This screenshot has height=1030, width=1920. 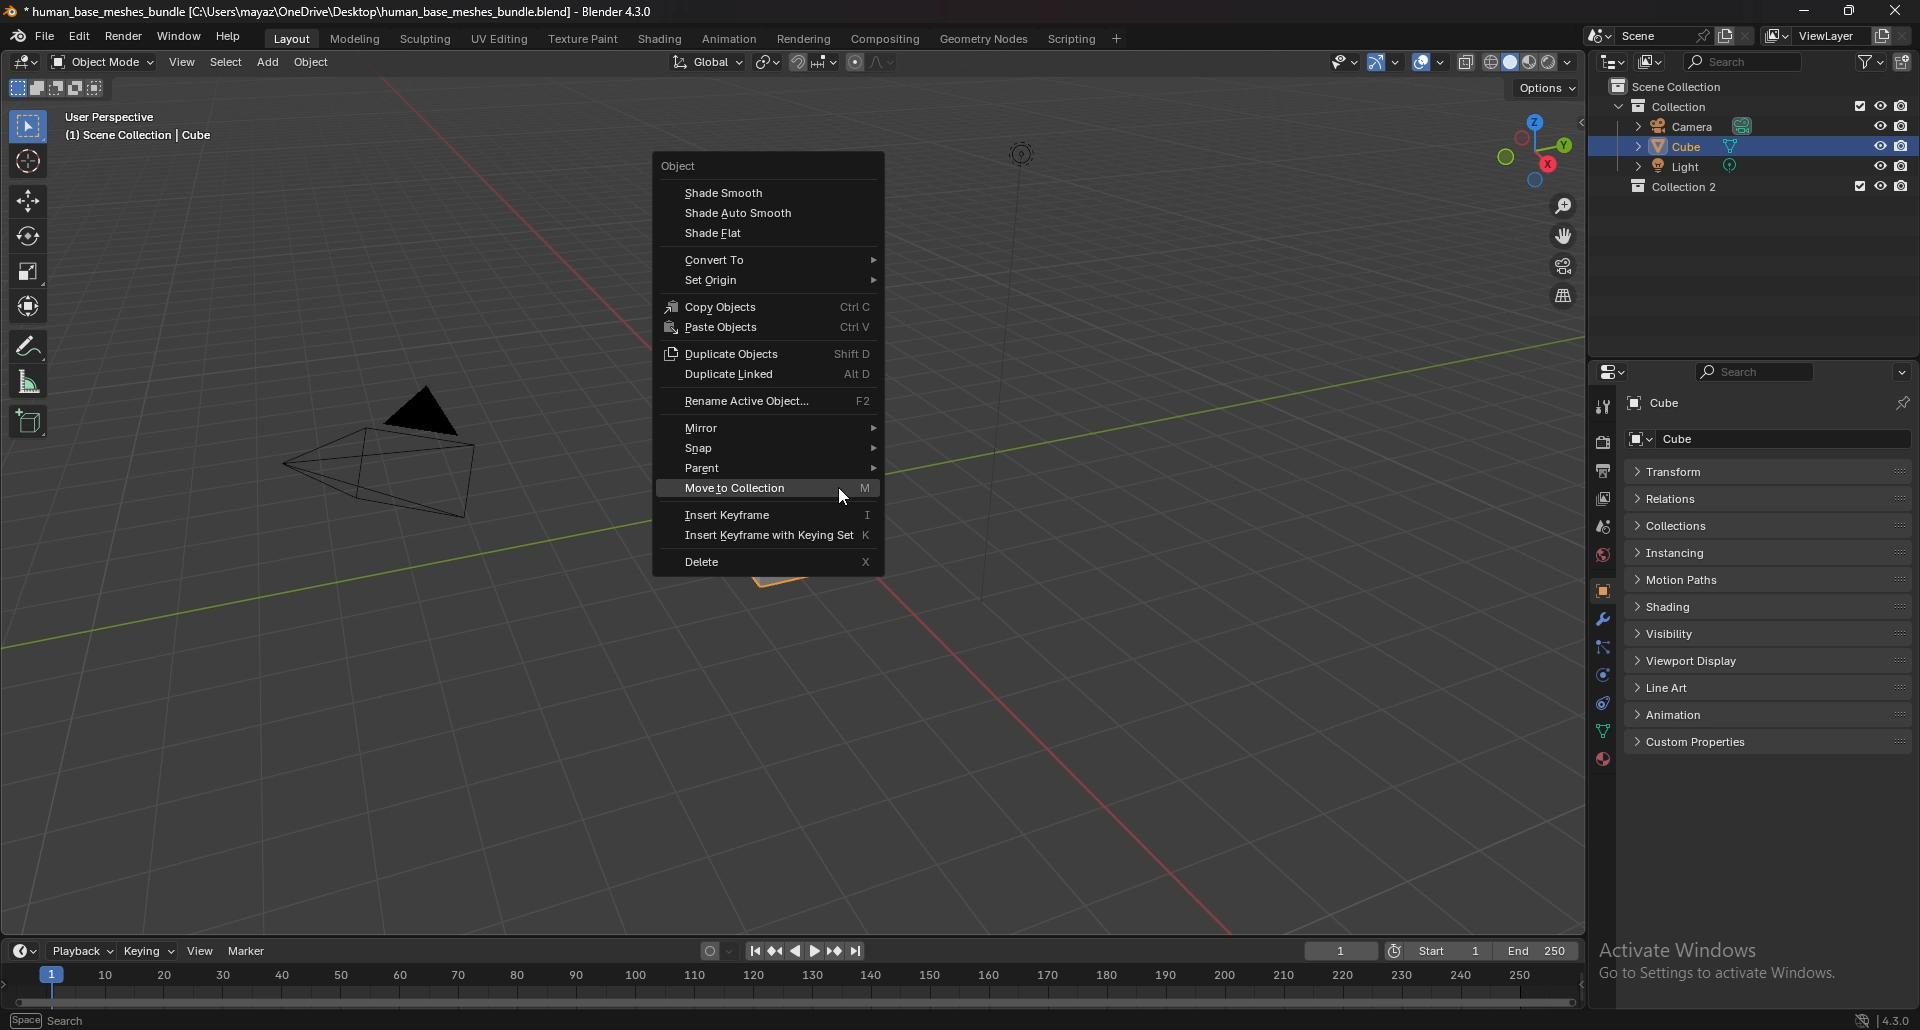 I want to click on keying, so click(x=152, y=951).